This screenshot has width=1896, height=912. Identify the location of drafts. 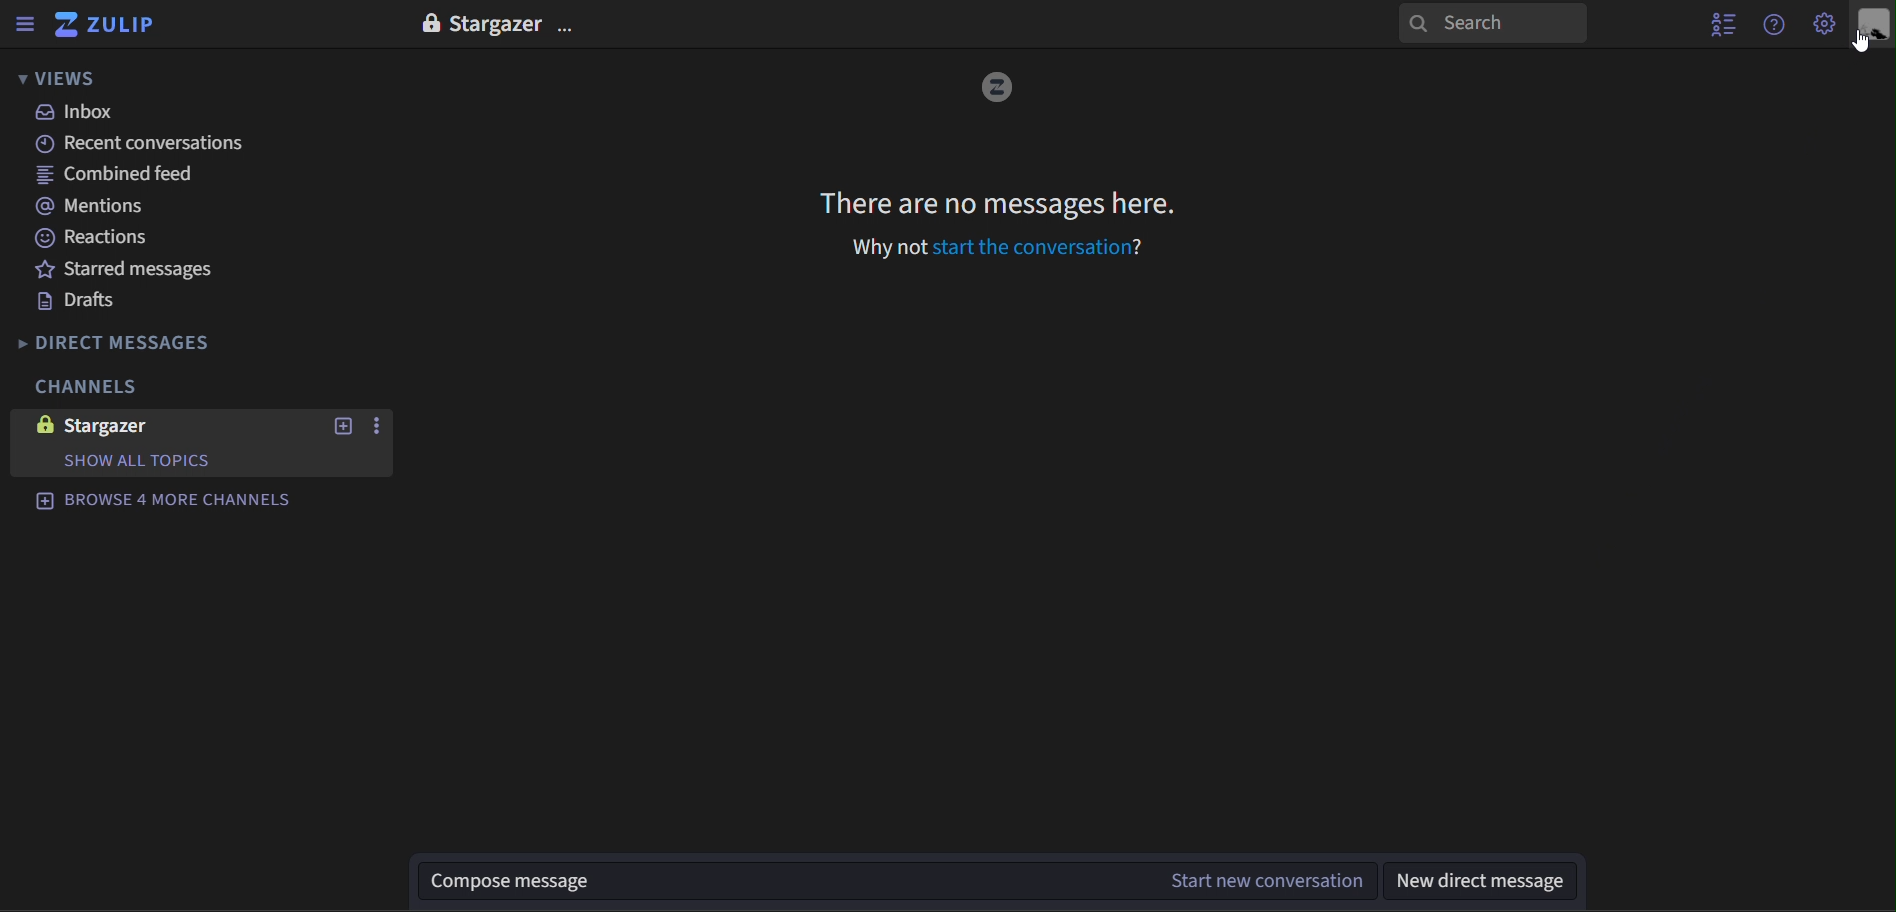
(81, 301).